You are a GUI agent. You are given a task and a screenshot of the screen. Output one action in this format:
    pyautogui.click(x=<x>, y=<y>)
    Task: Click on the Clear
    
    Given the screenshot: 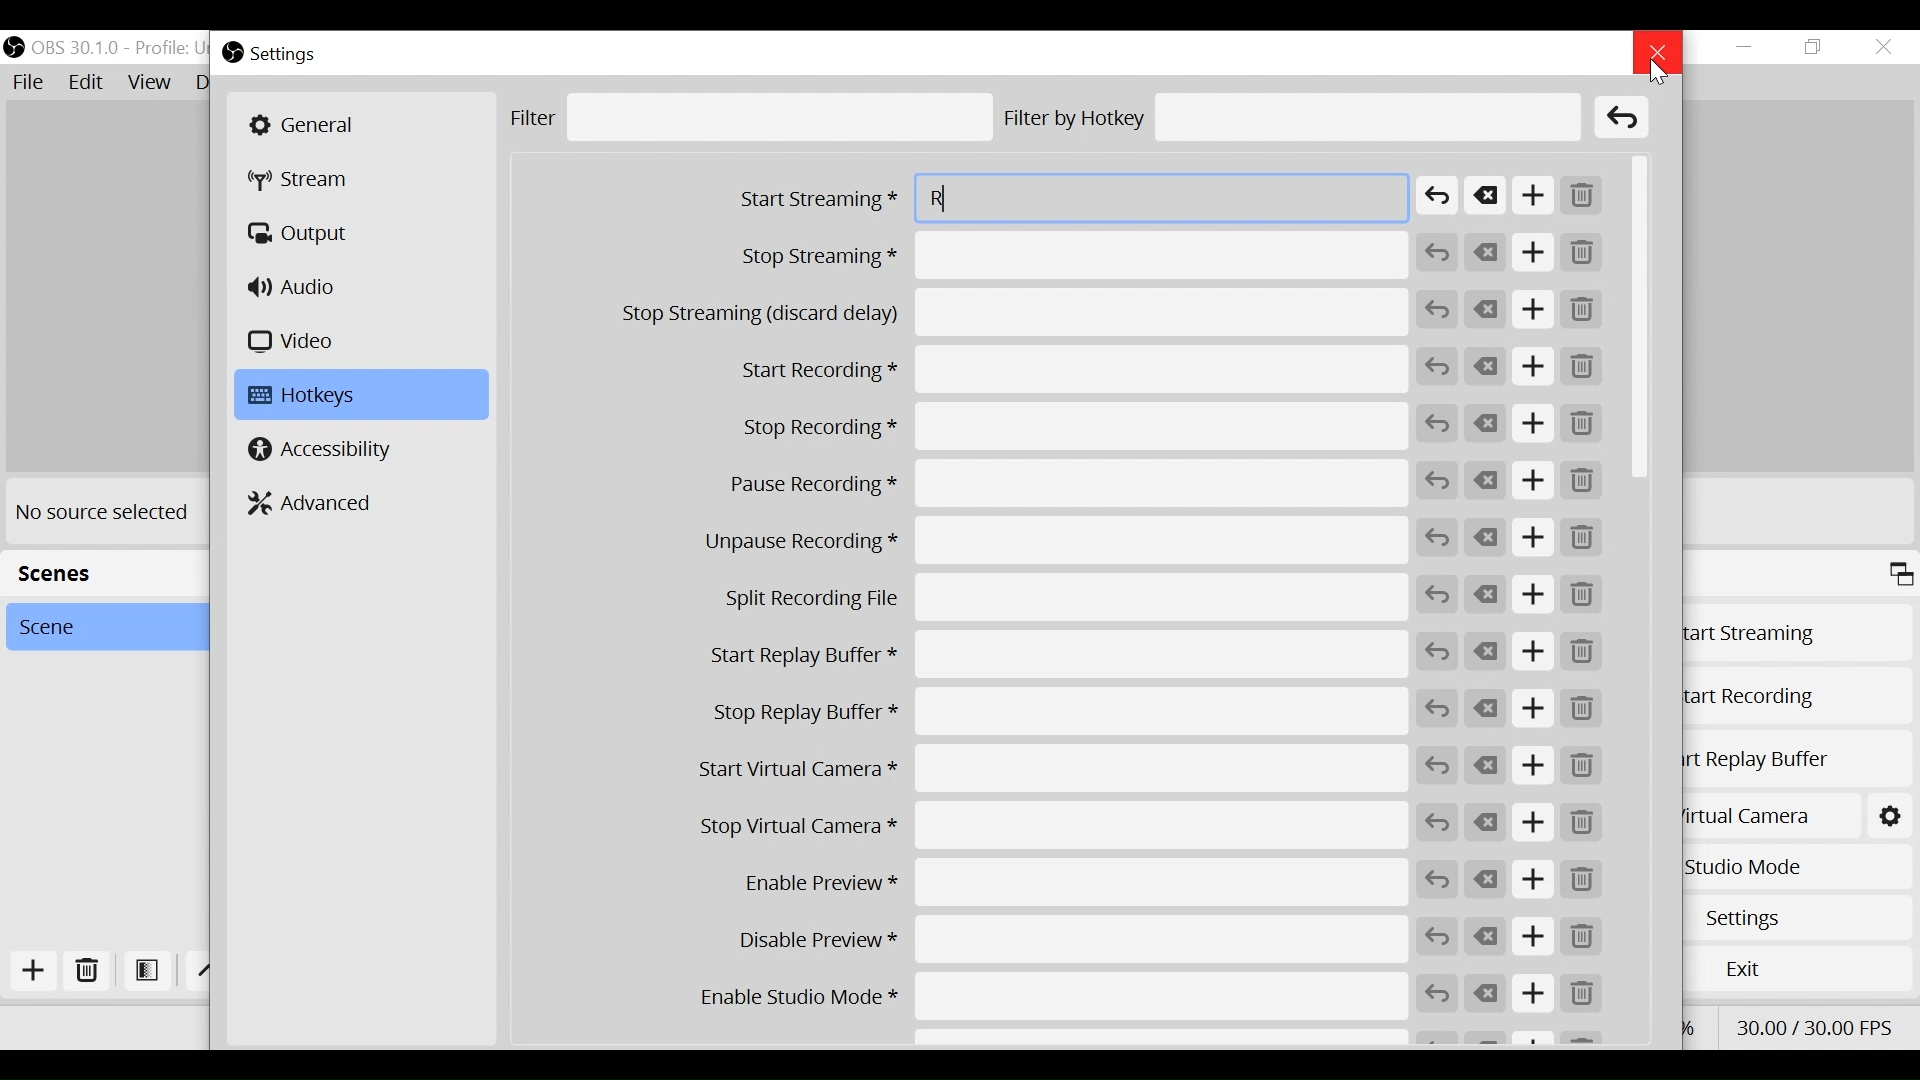 What is the action you would take?
    pyautogui.click(x=1489, y=765)
    